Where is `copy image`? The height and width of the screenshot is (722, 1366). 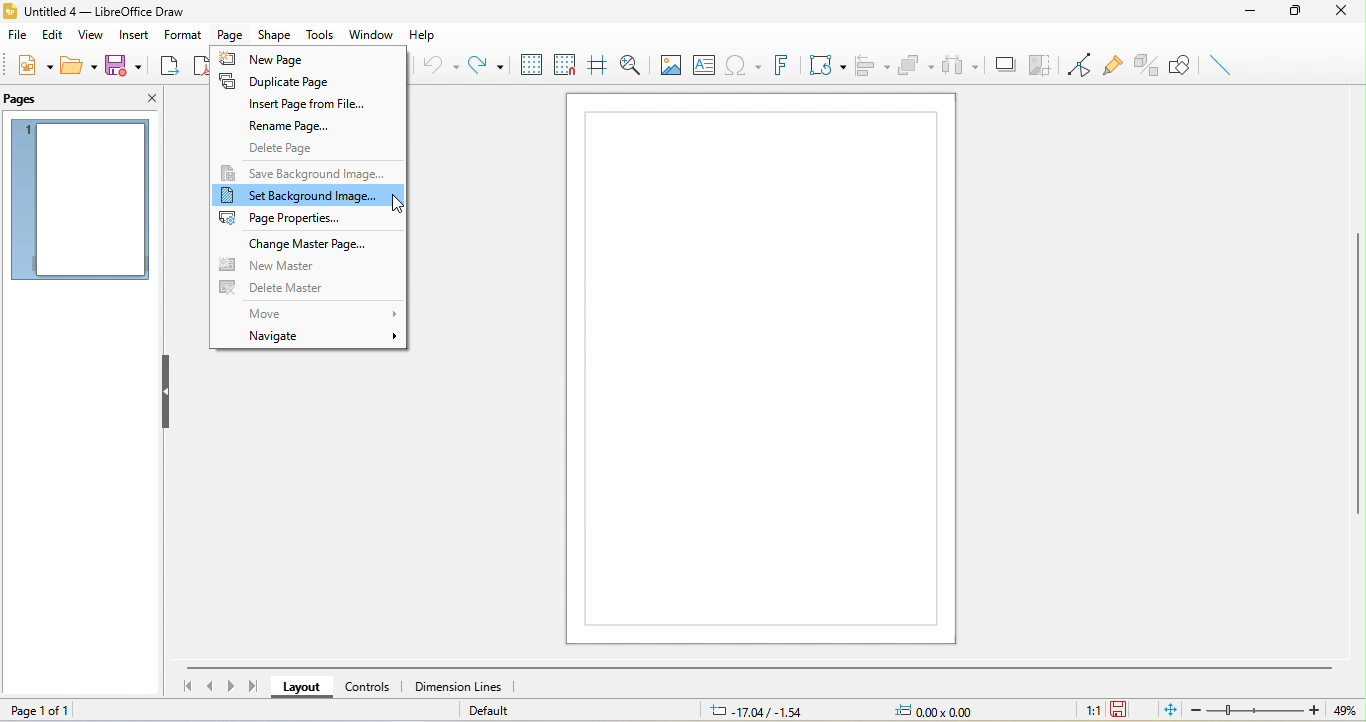
copy image is located at coordinates (1041, 65).